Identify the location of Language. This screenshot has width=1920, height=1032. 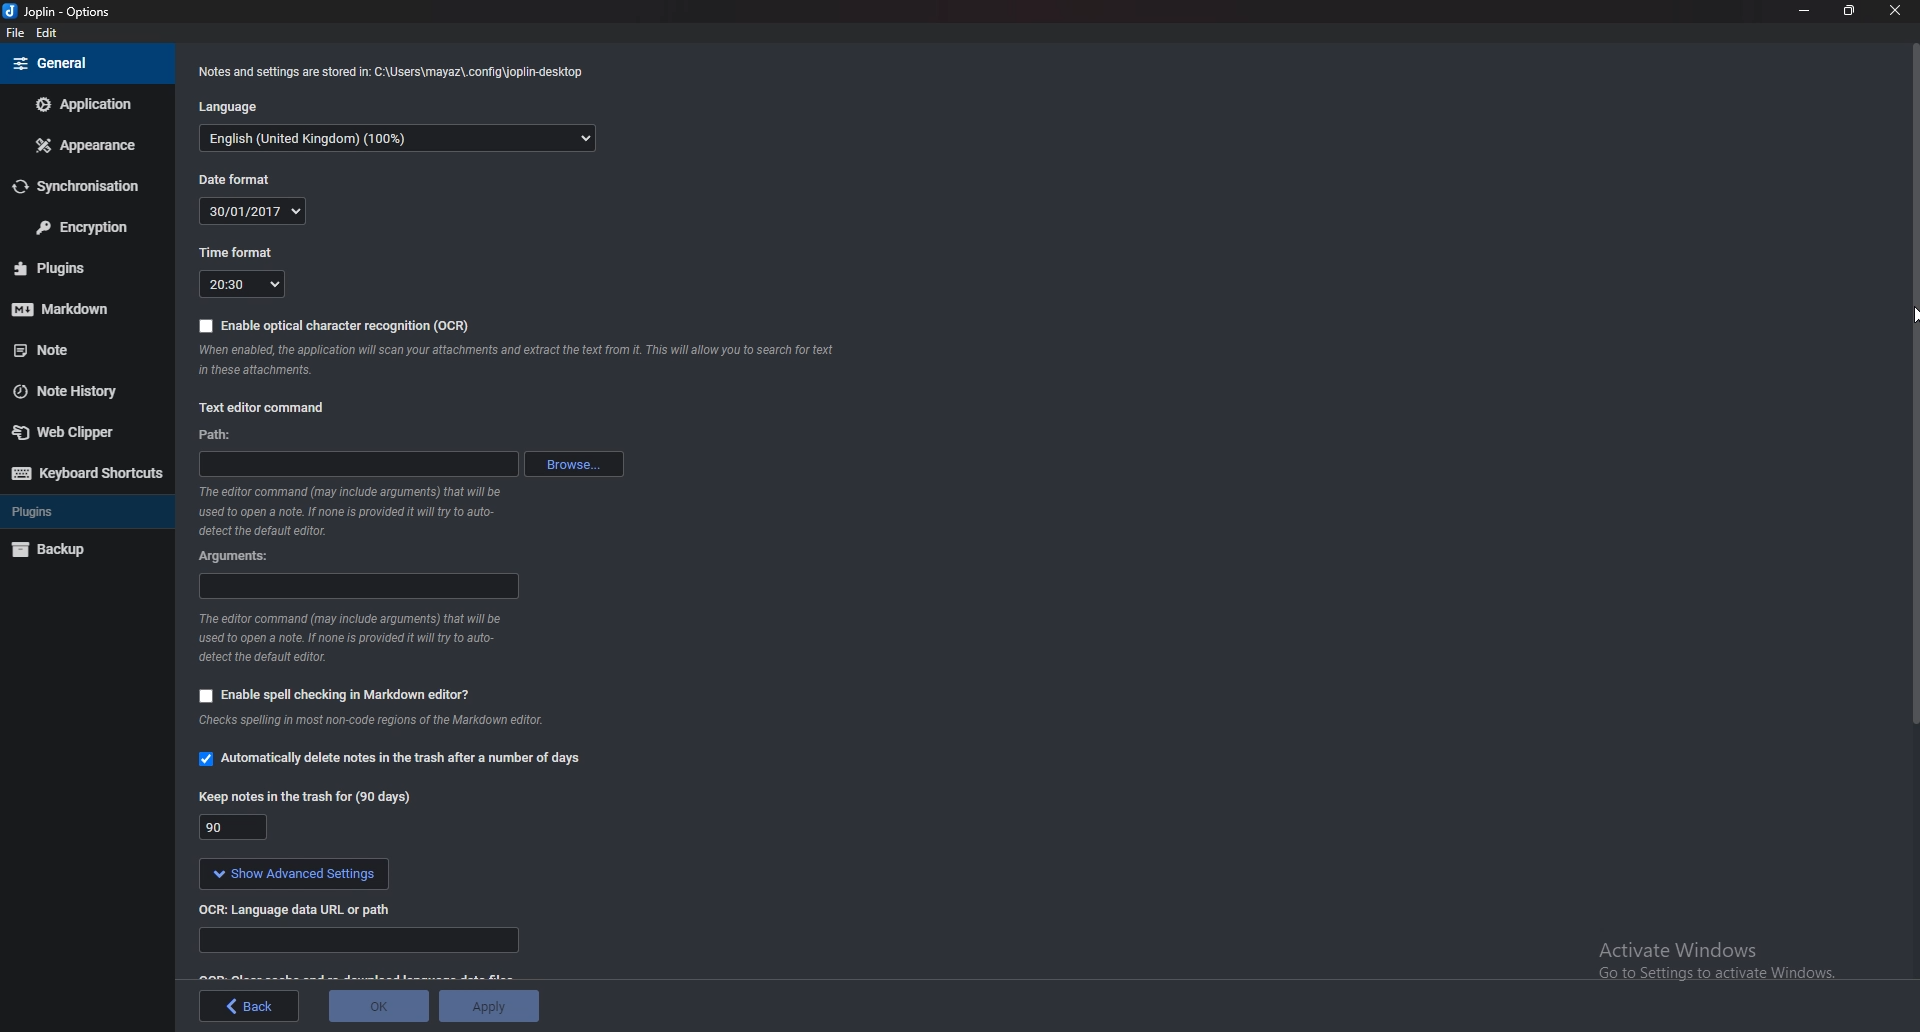
(237, 106).